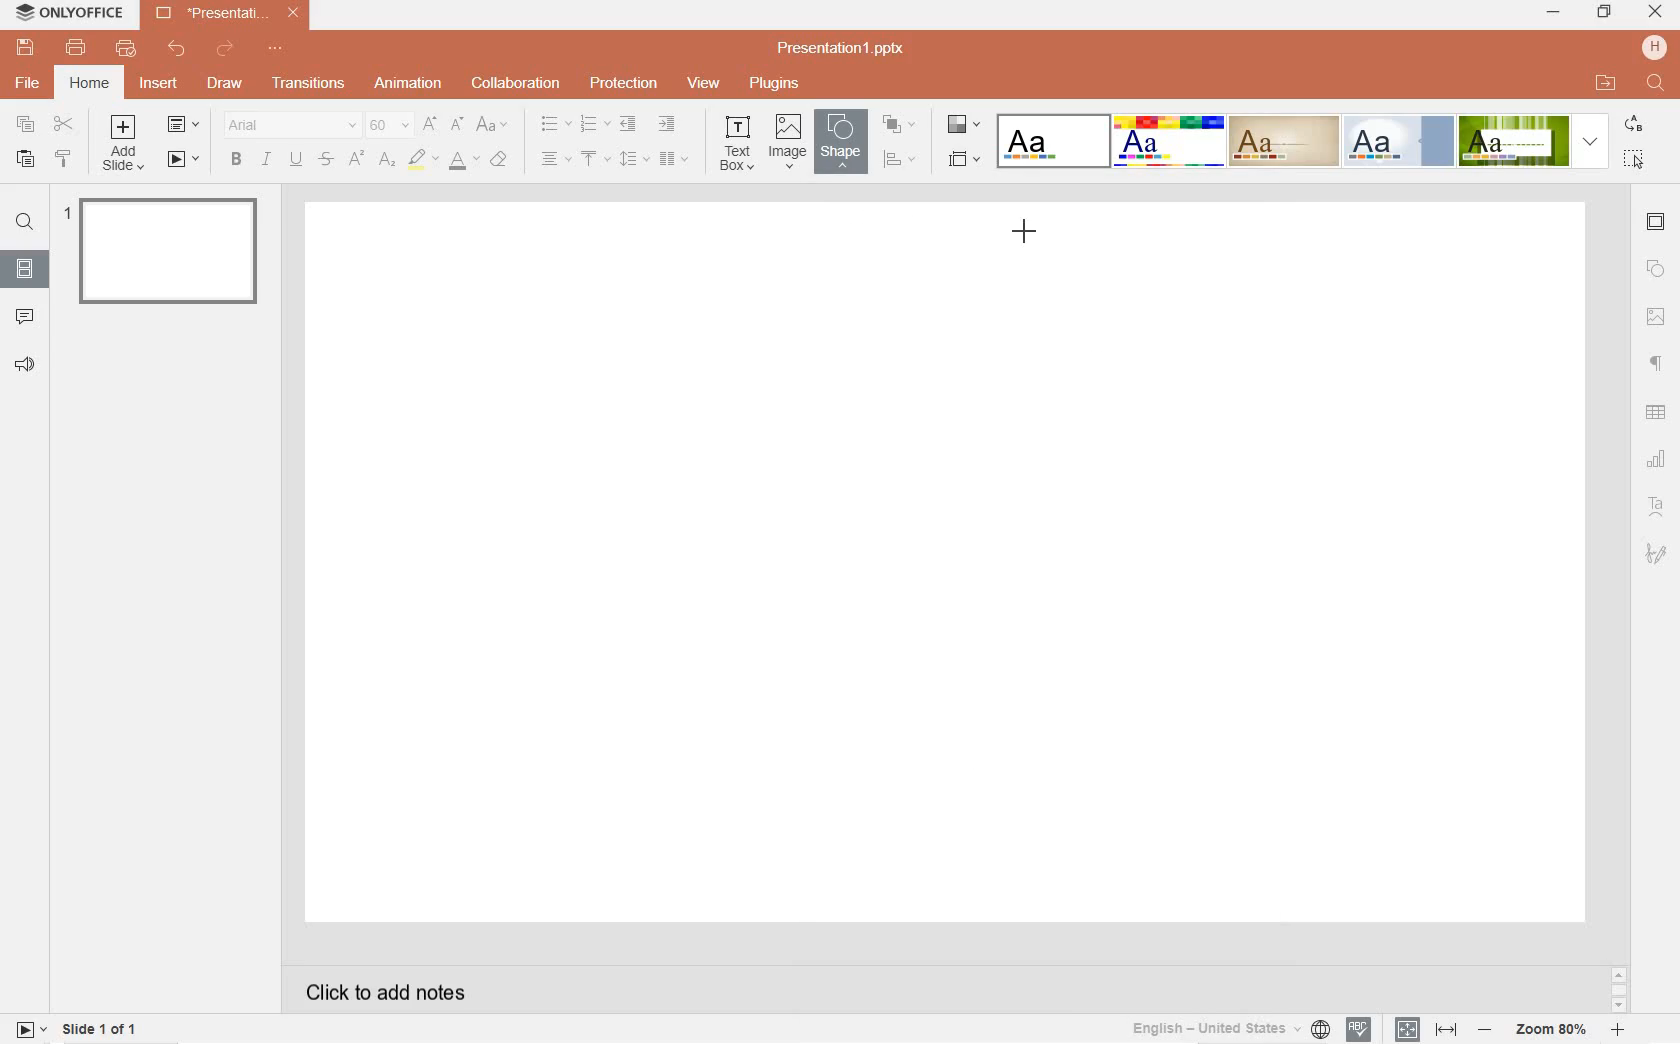 This screenshot has height=1044, width=1680. Describe the element at coordinates (773, 83) in the screenshot. I see `plugins` at that location.